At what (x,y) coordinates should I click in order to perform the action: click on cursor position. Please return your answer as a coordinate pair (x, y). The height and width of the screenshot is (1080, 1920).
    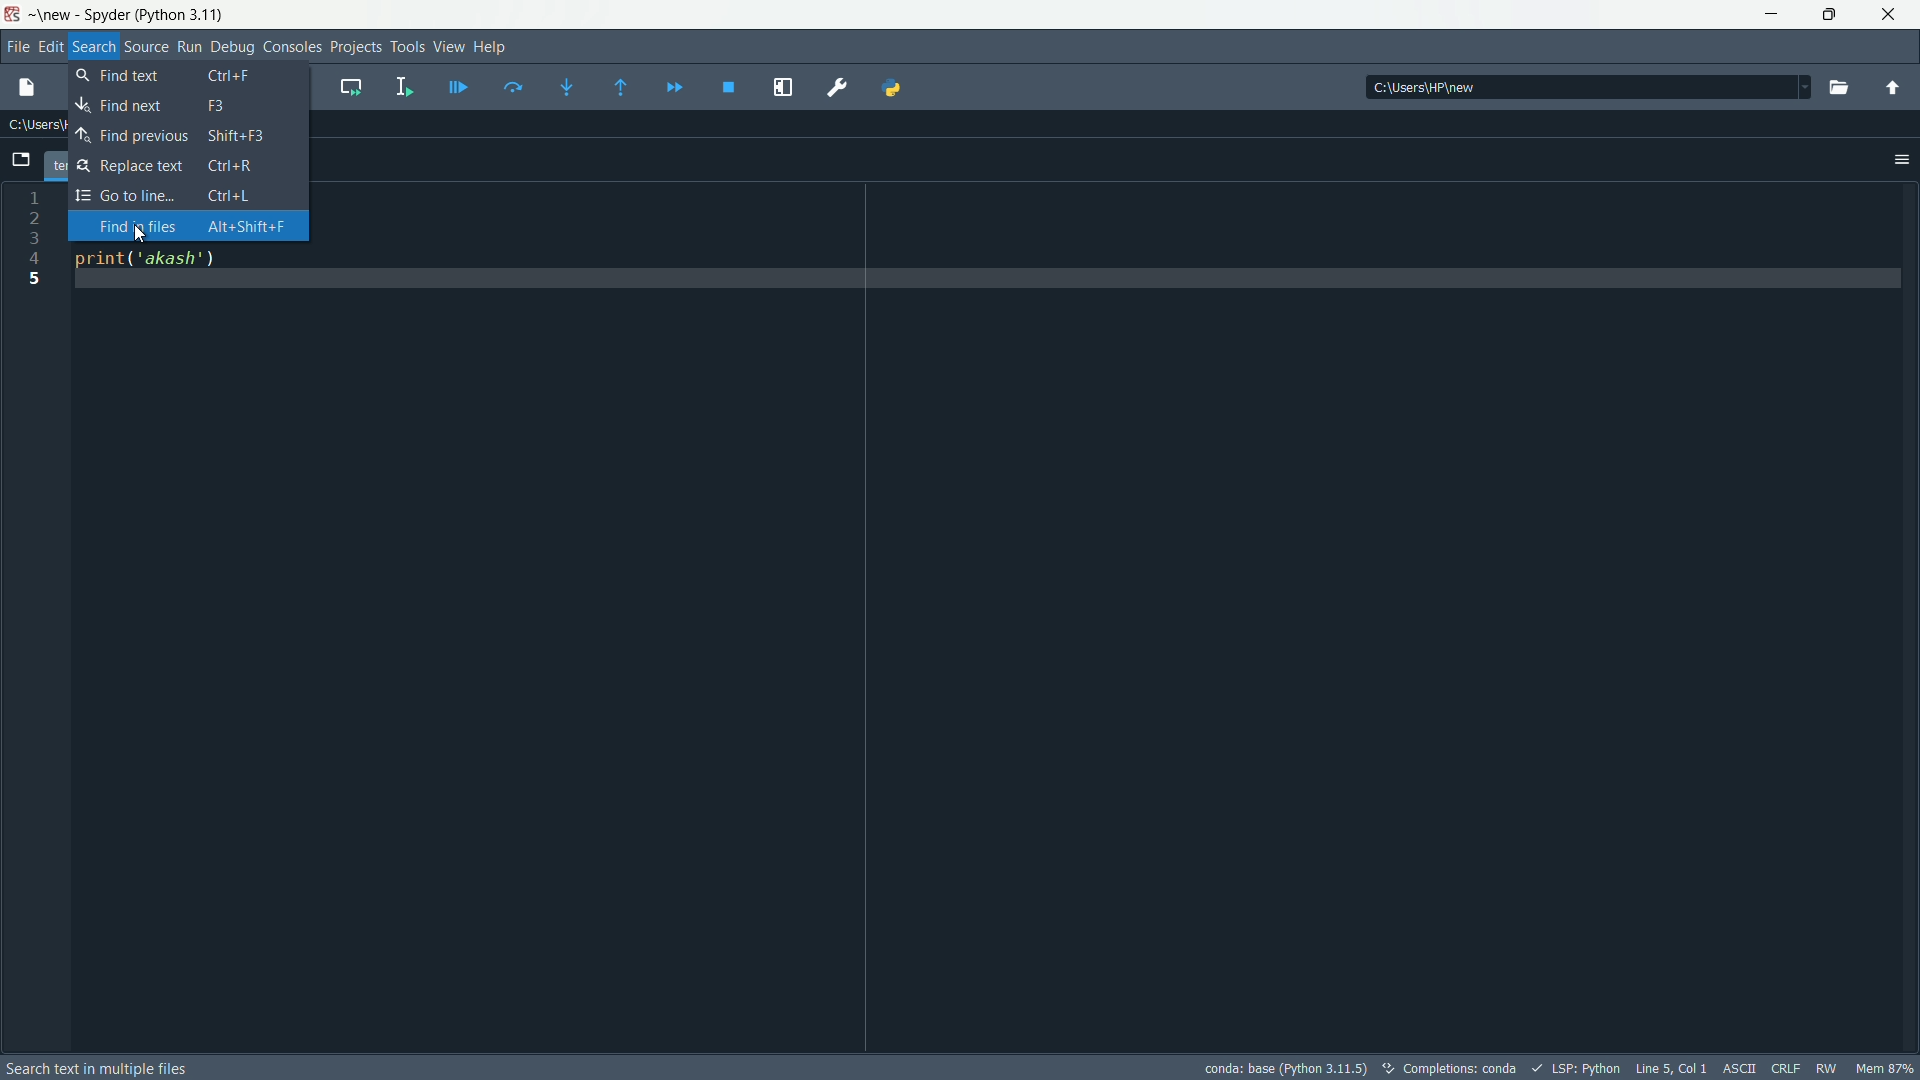
    Looking at the image, I should click on (1672, 1068).